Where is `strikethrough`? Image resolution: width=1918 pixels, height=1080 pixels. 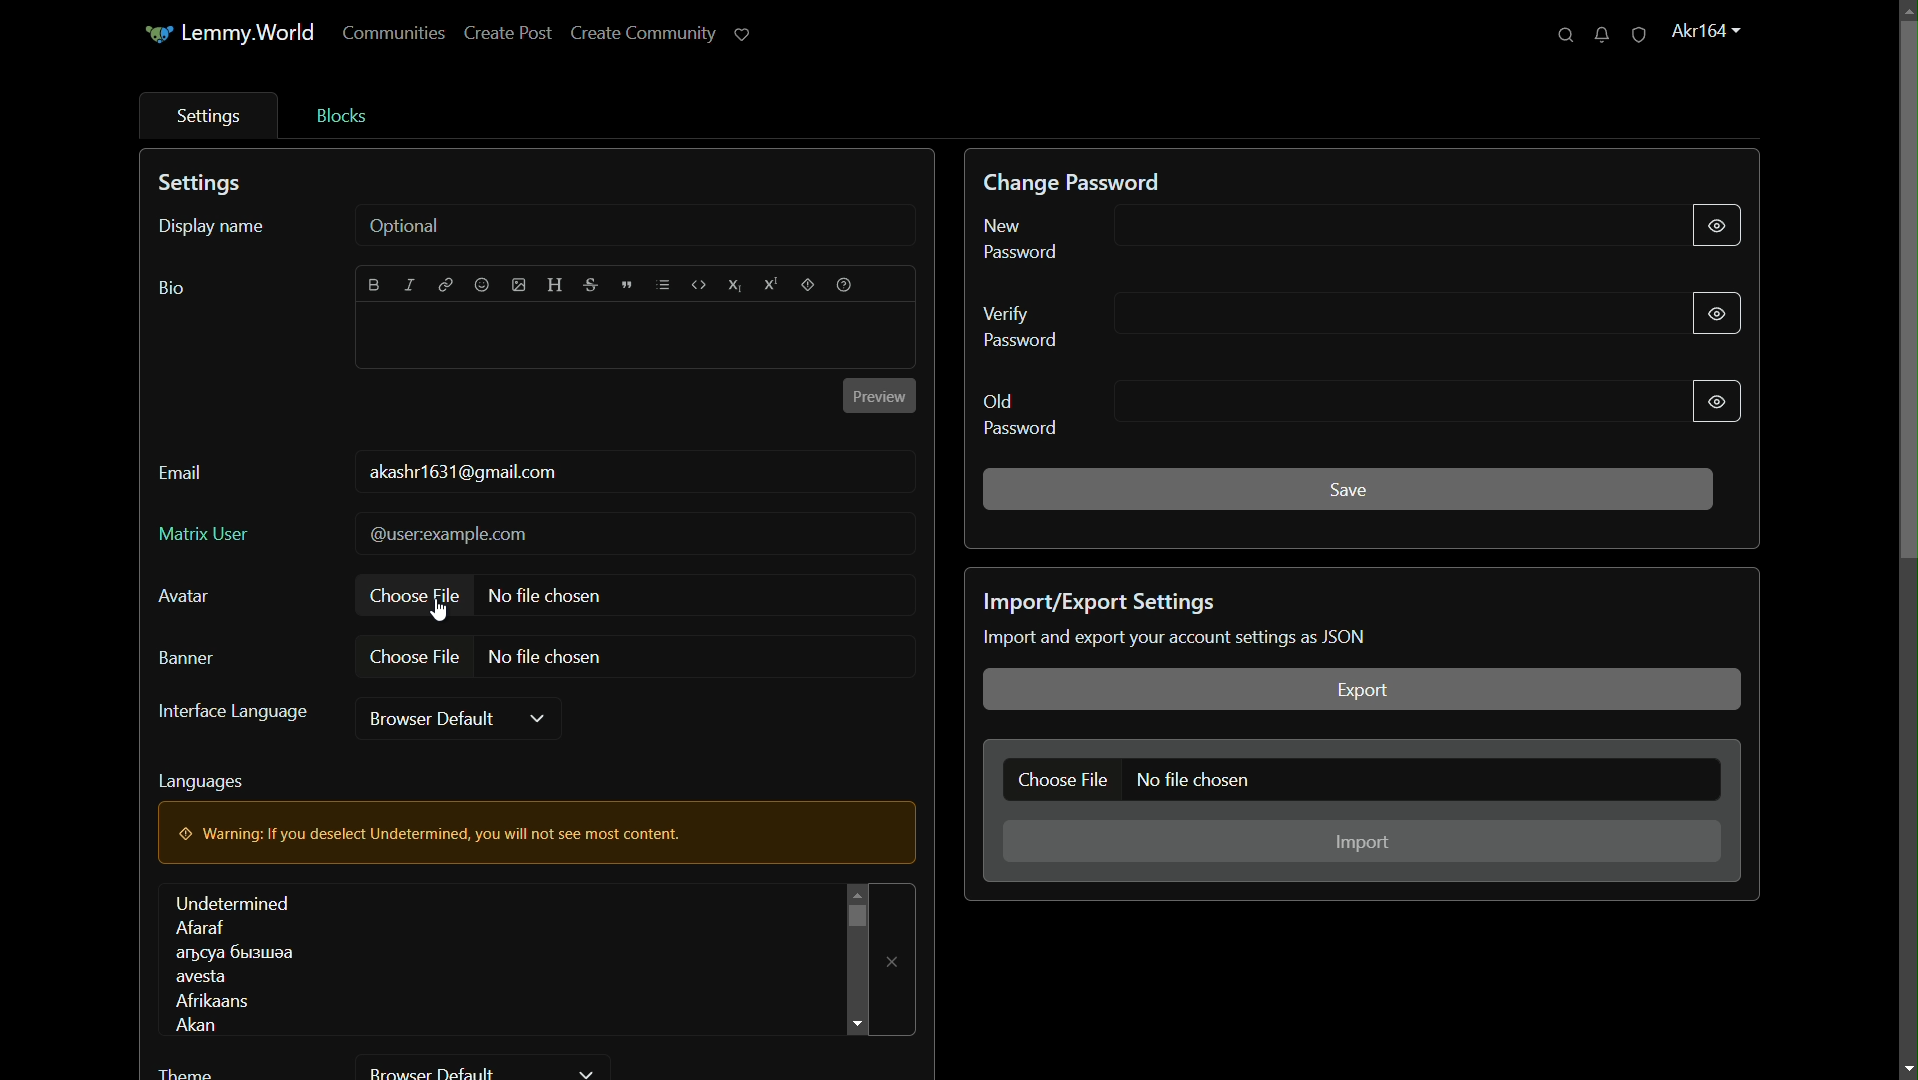
strikethrough is located at coordinates (592, 288).